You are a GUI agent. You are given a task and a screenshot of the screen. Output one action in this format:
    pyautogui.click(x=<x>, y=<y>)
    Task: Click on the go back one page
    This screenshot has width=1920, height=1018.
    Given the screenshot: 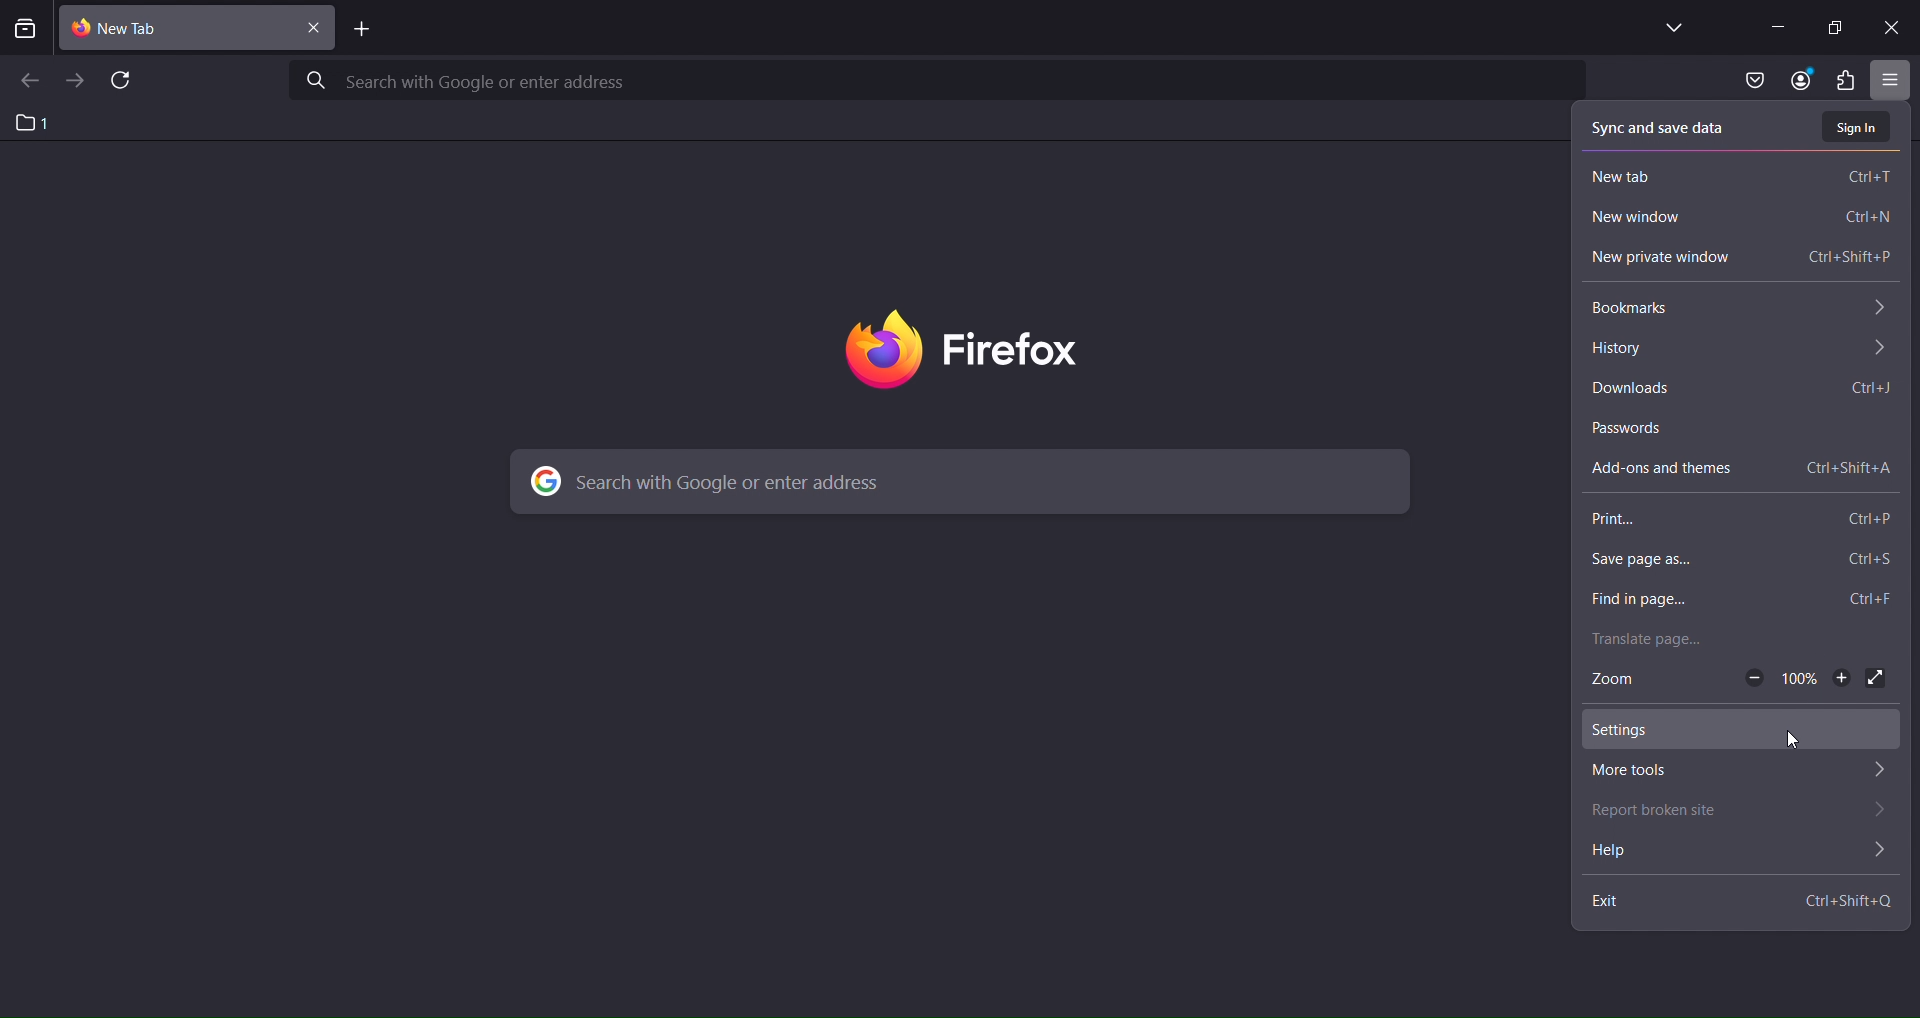 What is the action you would take?
    pyautogui.click(x=29, y=82)
    